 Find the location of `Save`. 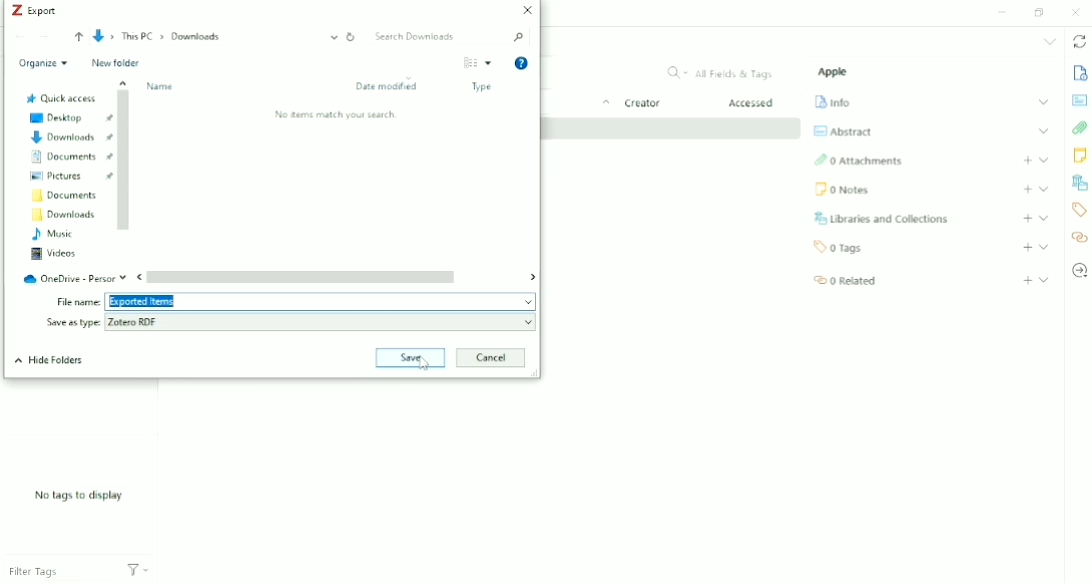

Save is located at coordinates (411, 358).